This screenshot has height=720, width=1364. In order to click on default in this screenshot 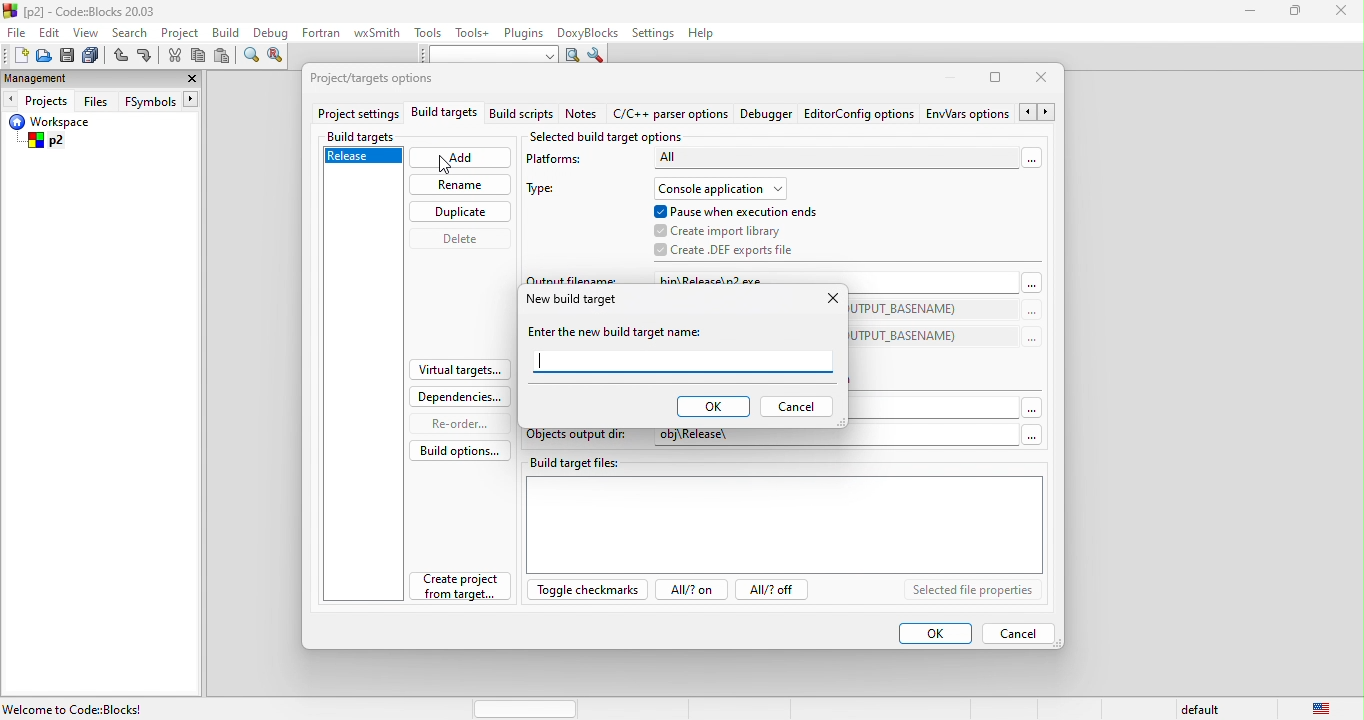, I will do `click(1197, 709)`.